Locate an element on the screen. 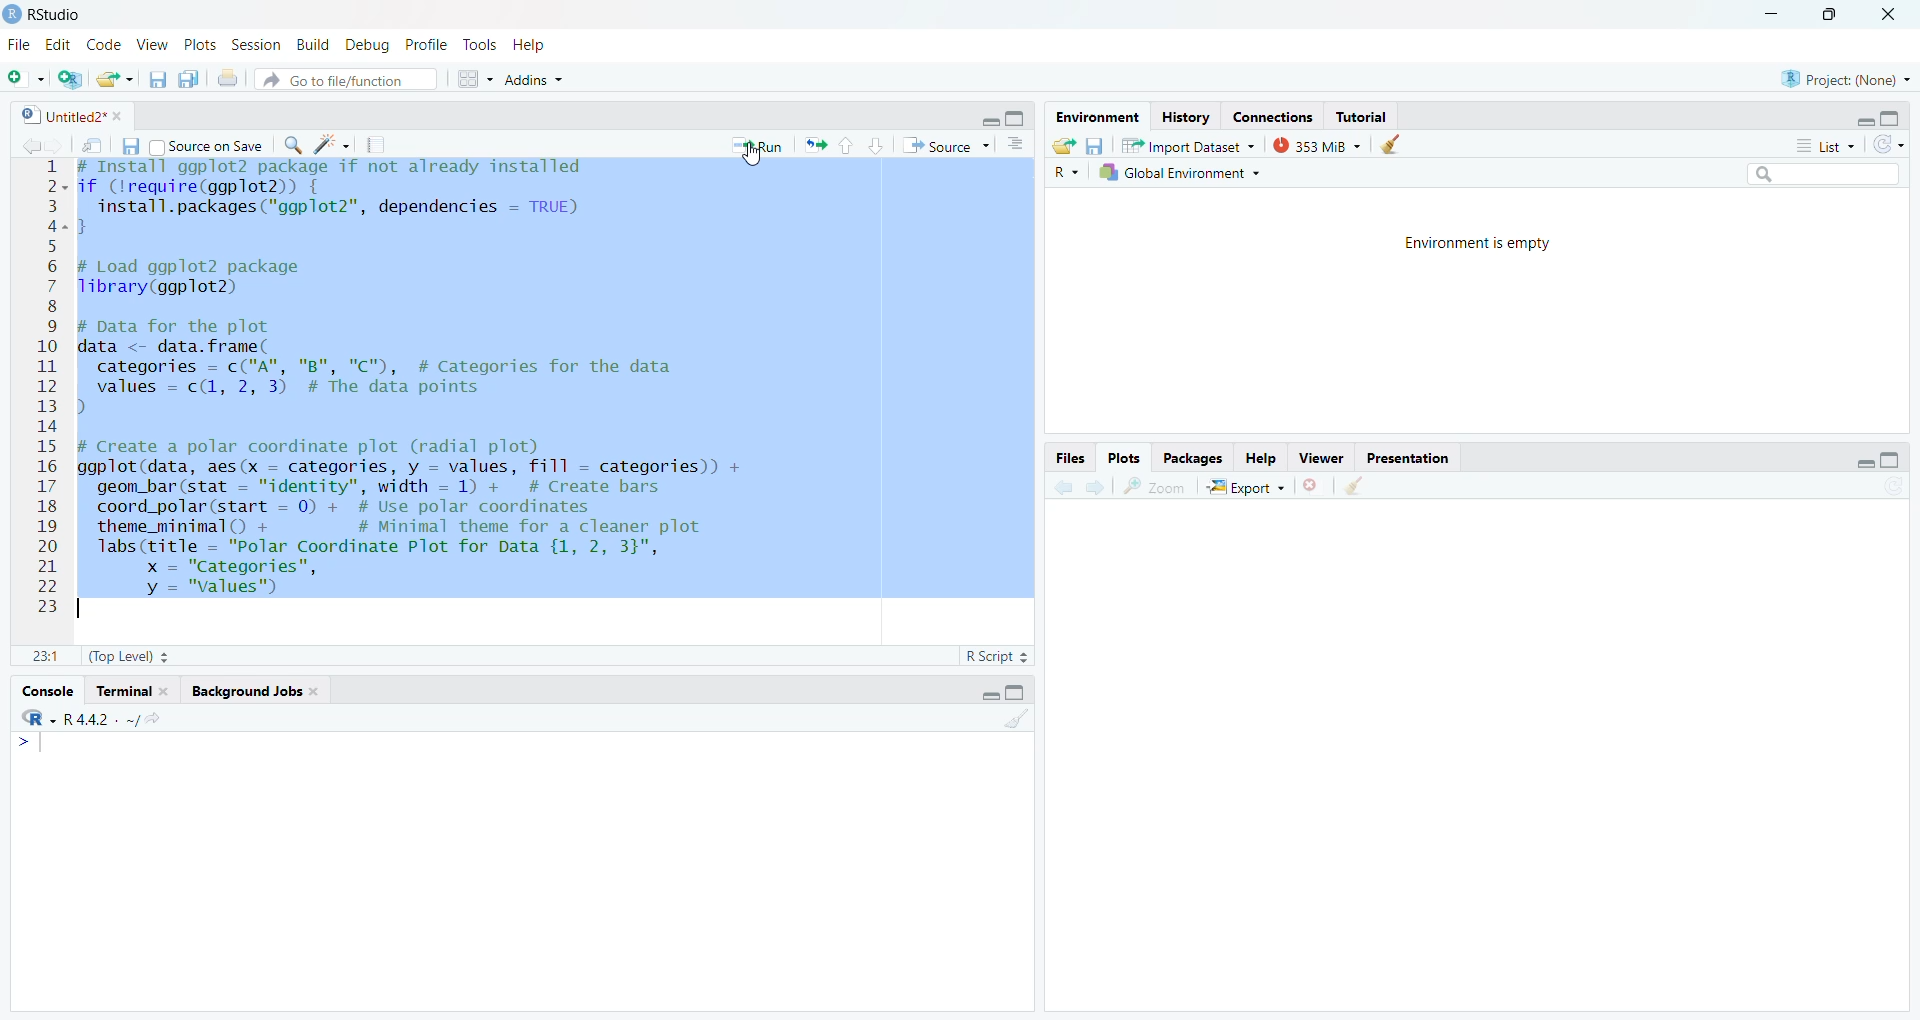 The width and height of the screenshot is (1920, 1020).  Addins ~ is located at coordinates (535, 82).